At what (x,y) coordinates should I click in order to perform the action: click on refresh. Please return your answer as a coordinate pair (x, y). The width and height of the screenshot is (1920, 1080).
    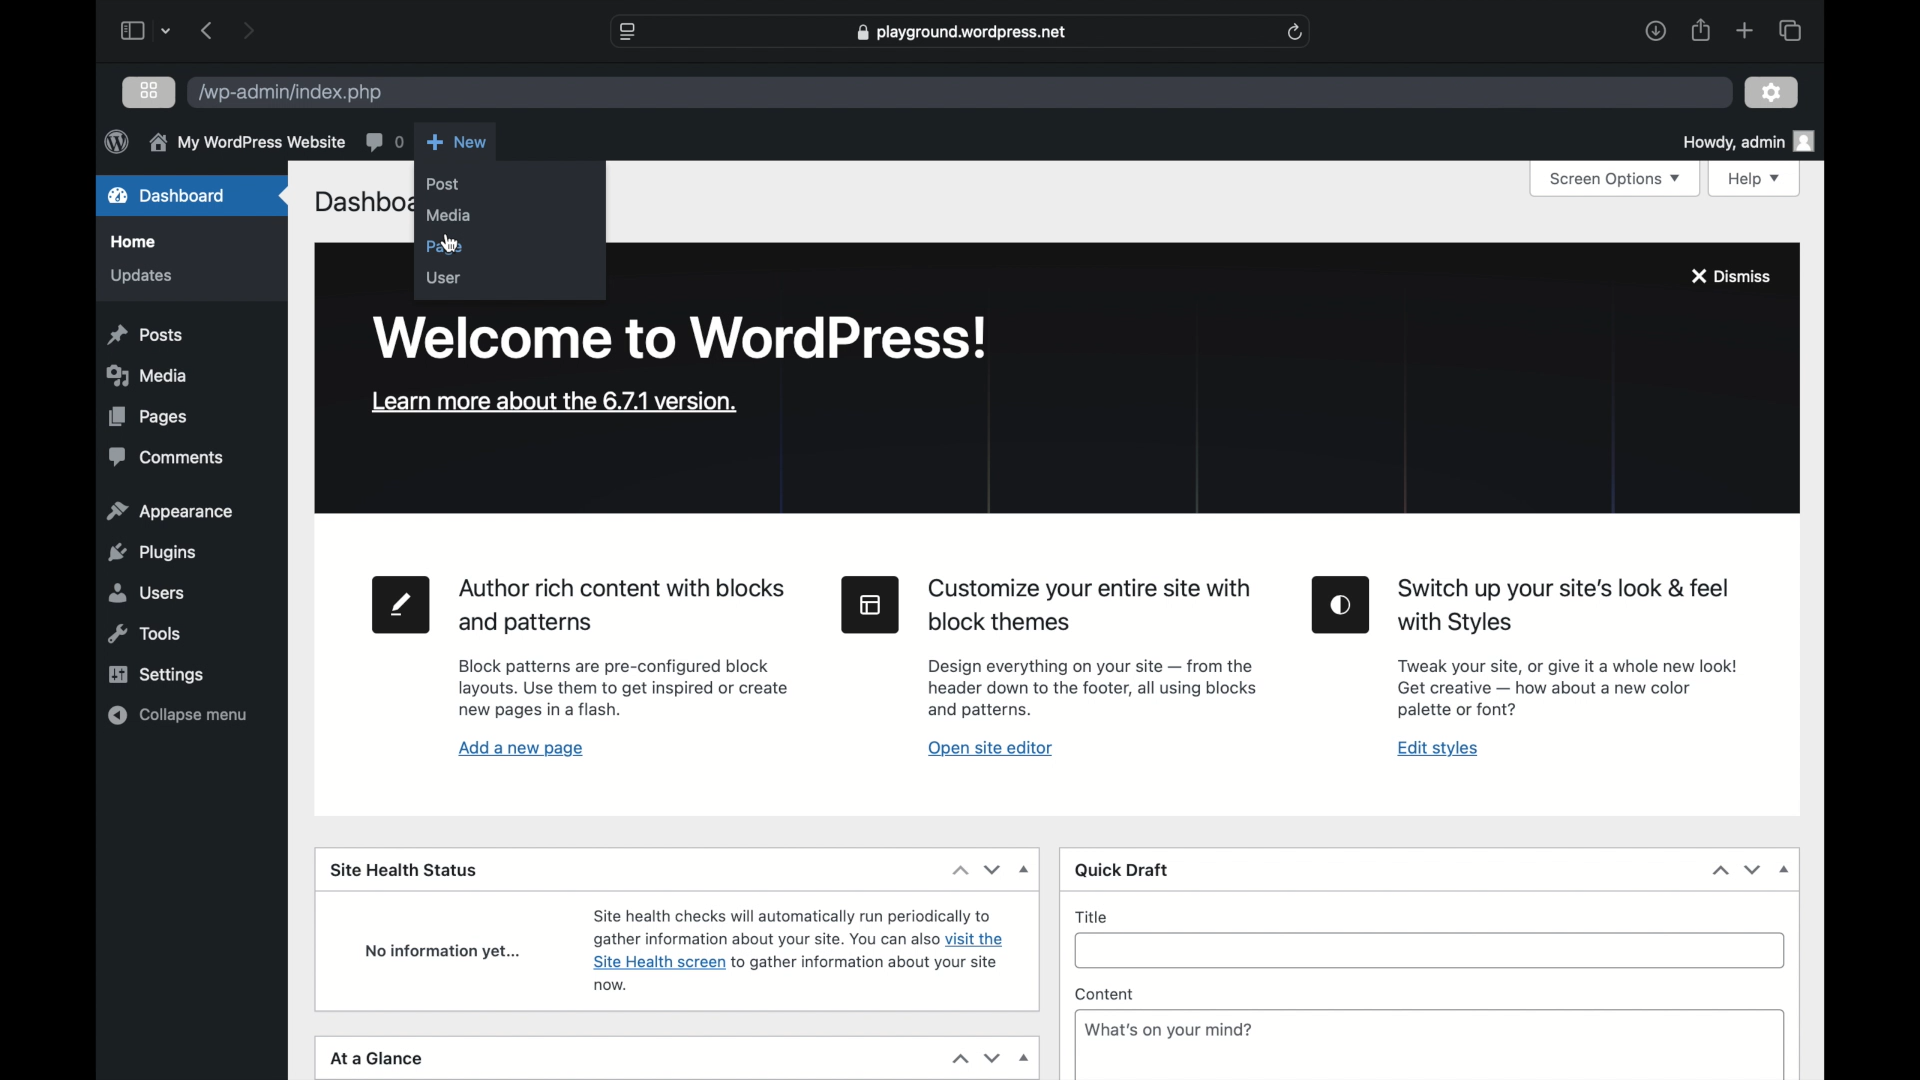
    Looking at the image, I should click on (1296, 32).